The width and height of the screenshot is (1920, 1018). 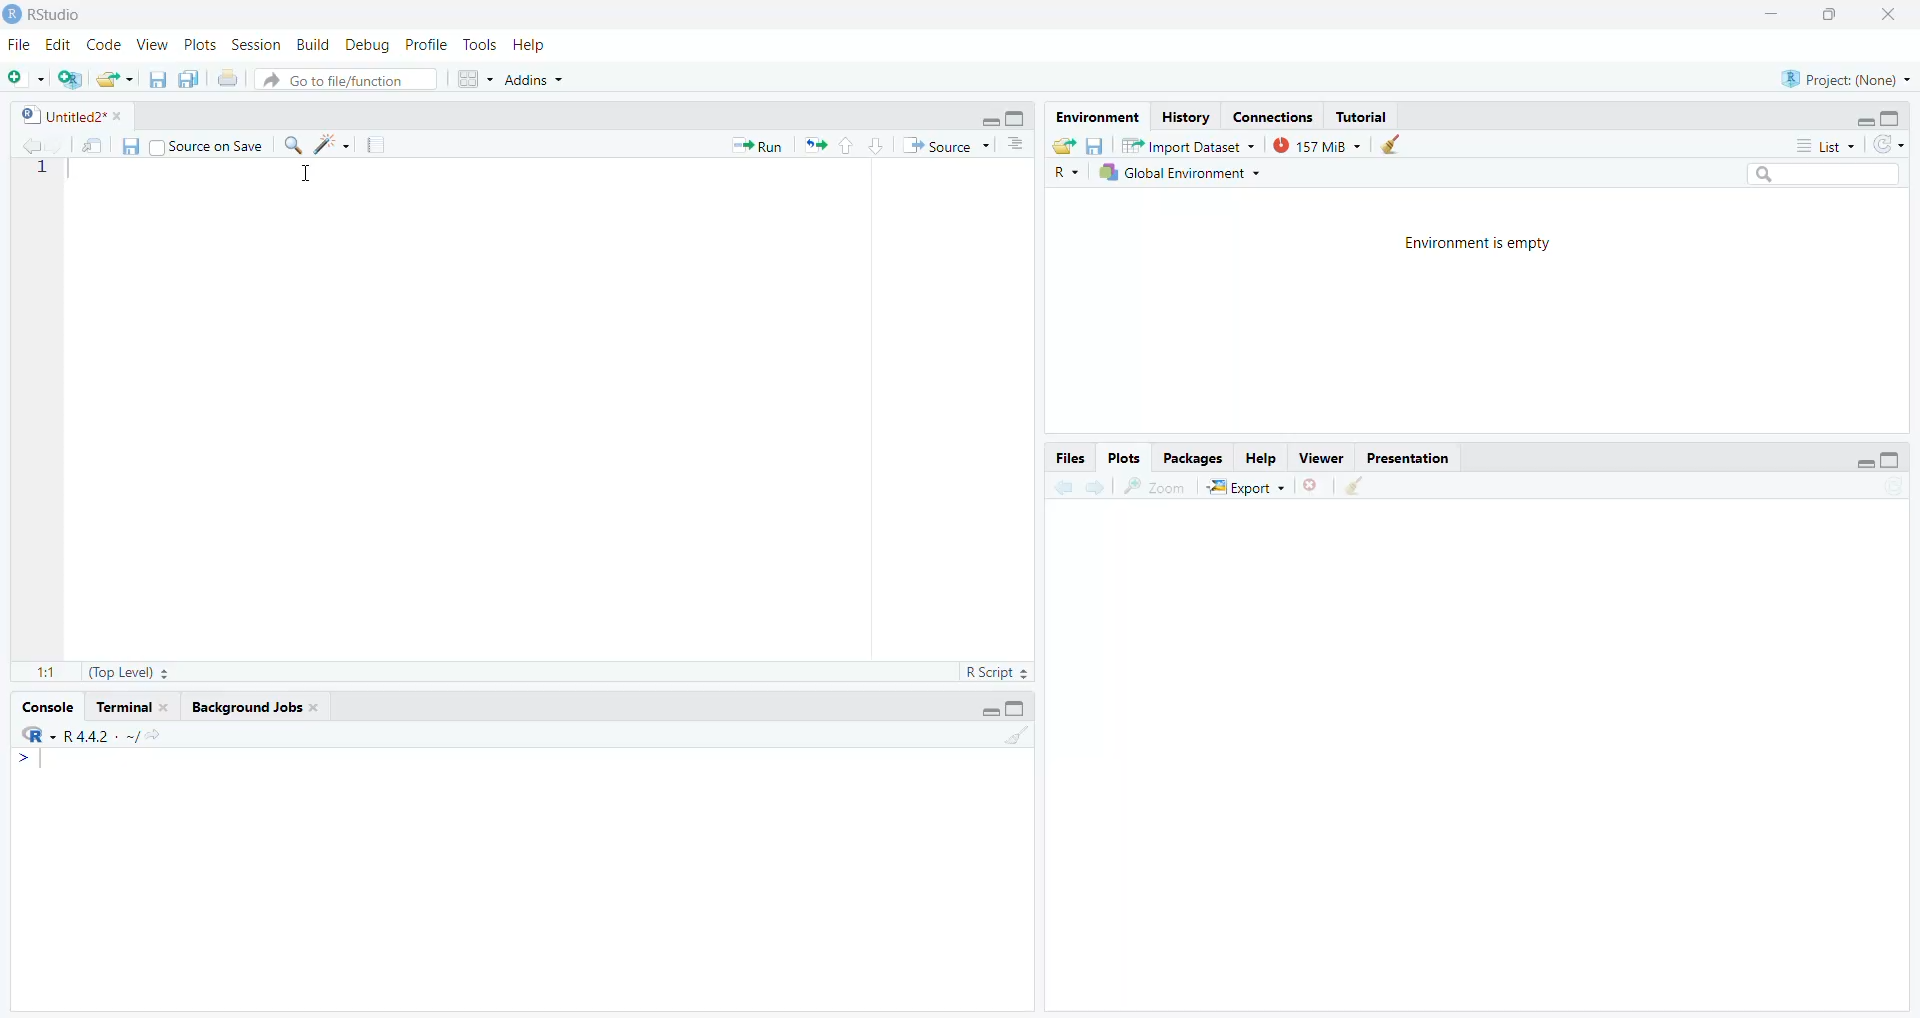 What do you see at coordinates (307, 174) in the screenshot?
I see `cursor` at bounding box center [307, 174].